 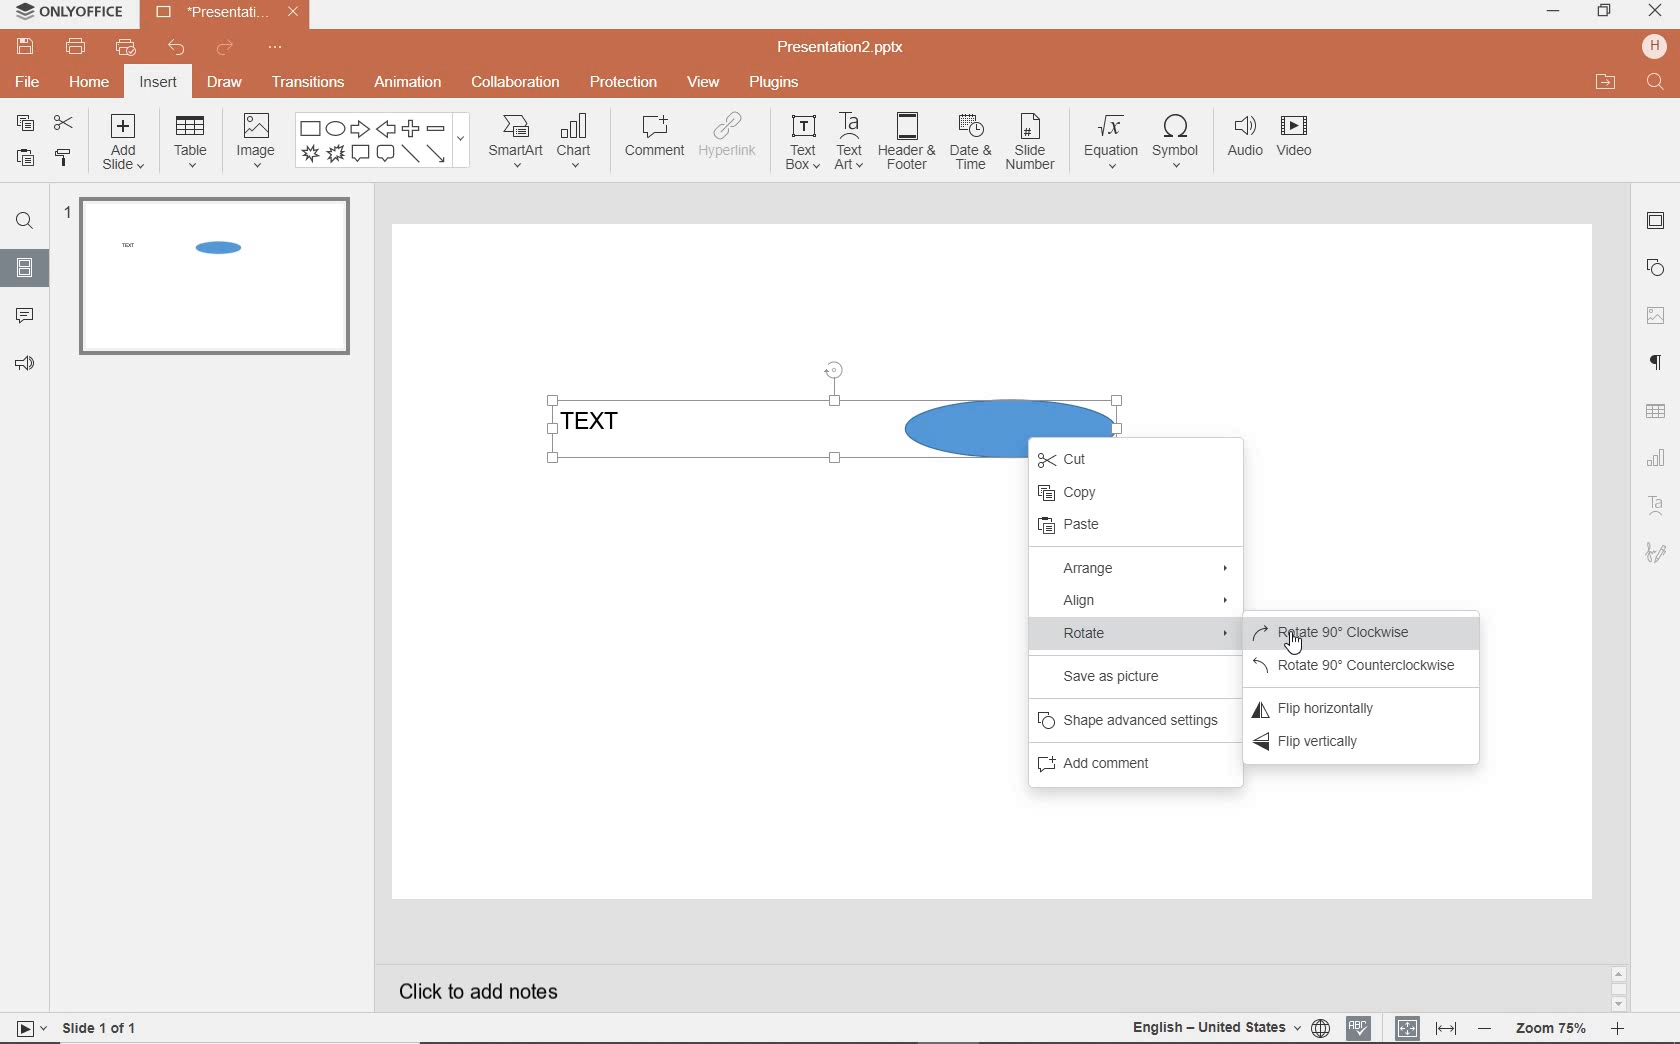 What do you see at coordinates (847, 140) in the screenshot?
I see `textart` at bounding box center [847, 140].